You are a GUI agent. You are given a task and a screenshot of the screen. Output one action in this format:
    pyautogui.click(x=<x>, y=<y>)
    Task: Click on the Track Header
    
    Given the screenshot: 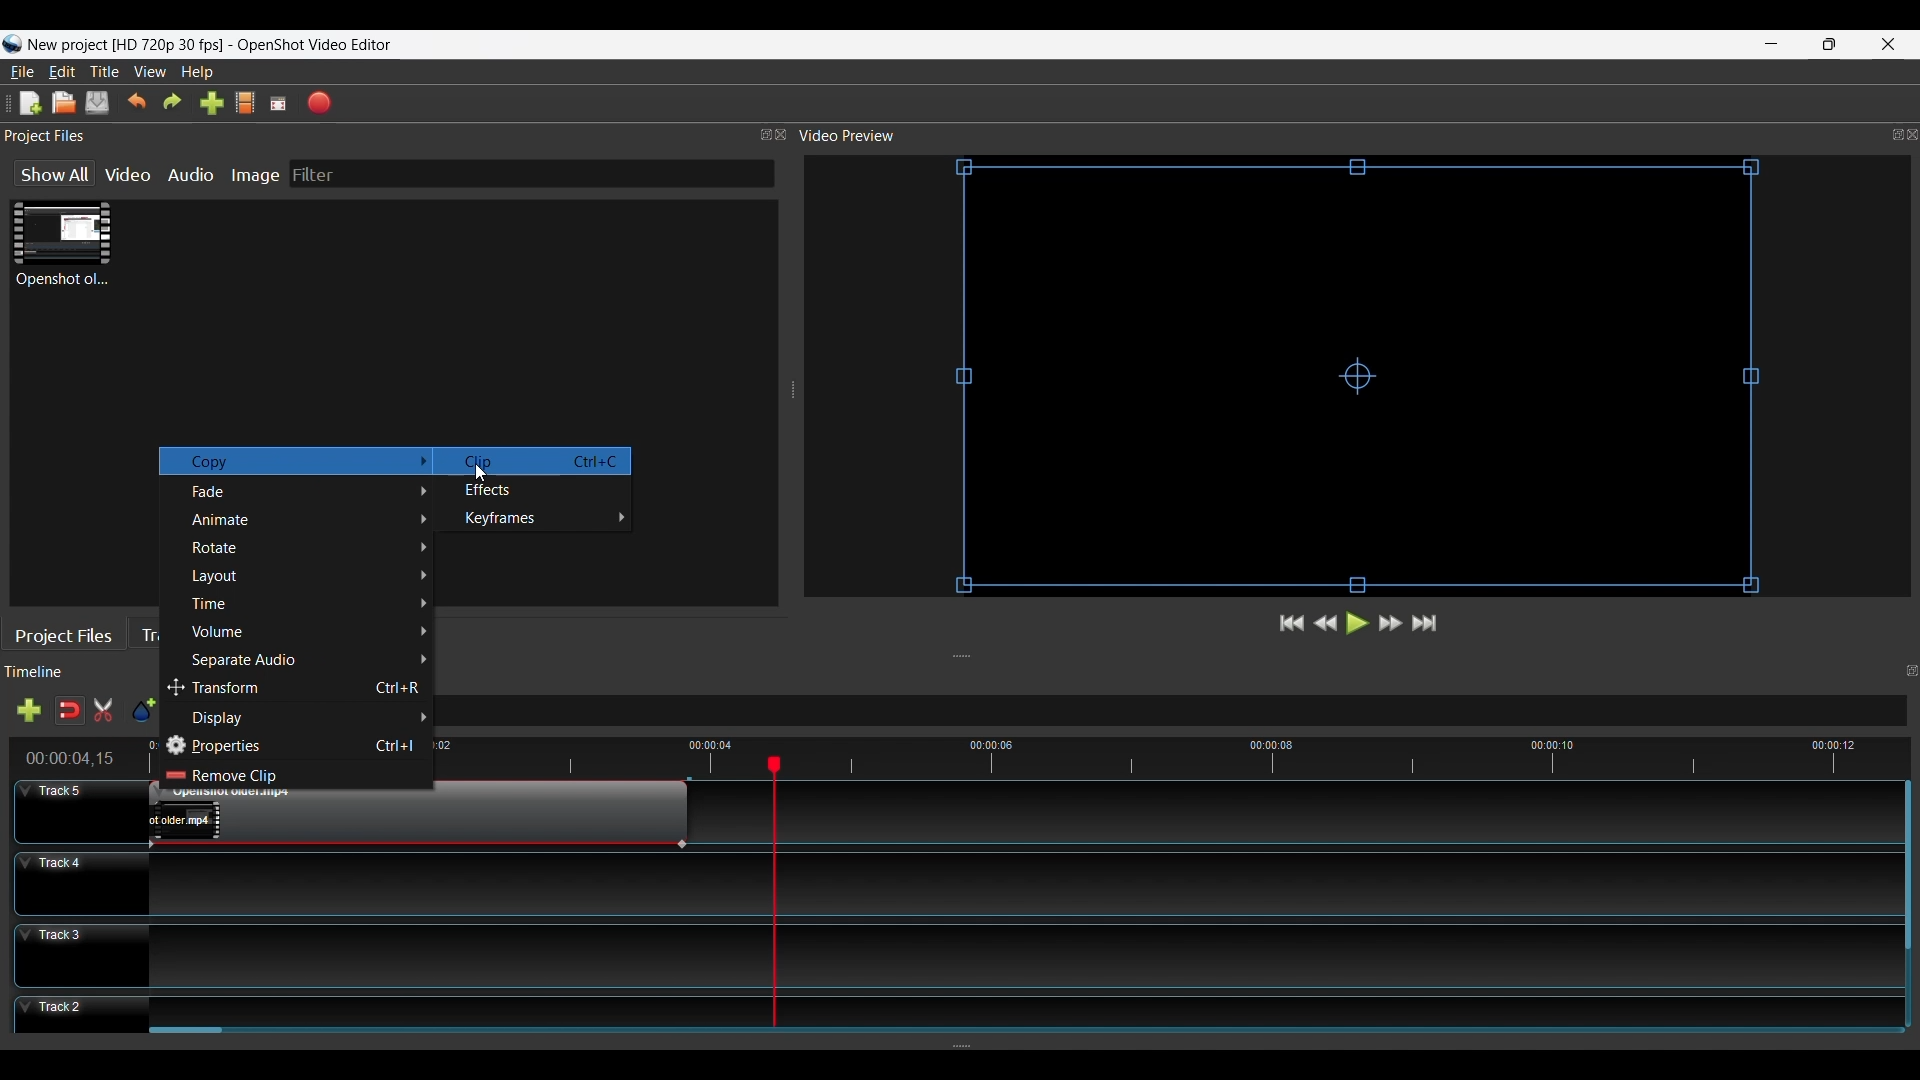 What is the action you would take?
    pyautogui.click(x=80, y=810)
    